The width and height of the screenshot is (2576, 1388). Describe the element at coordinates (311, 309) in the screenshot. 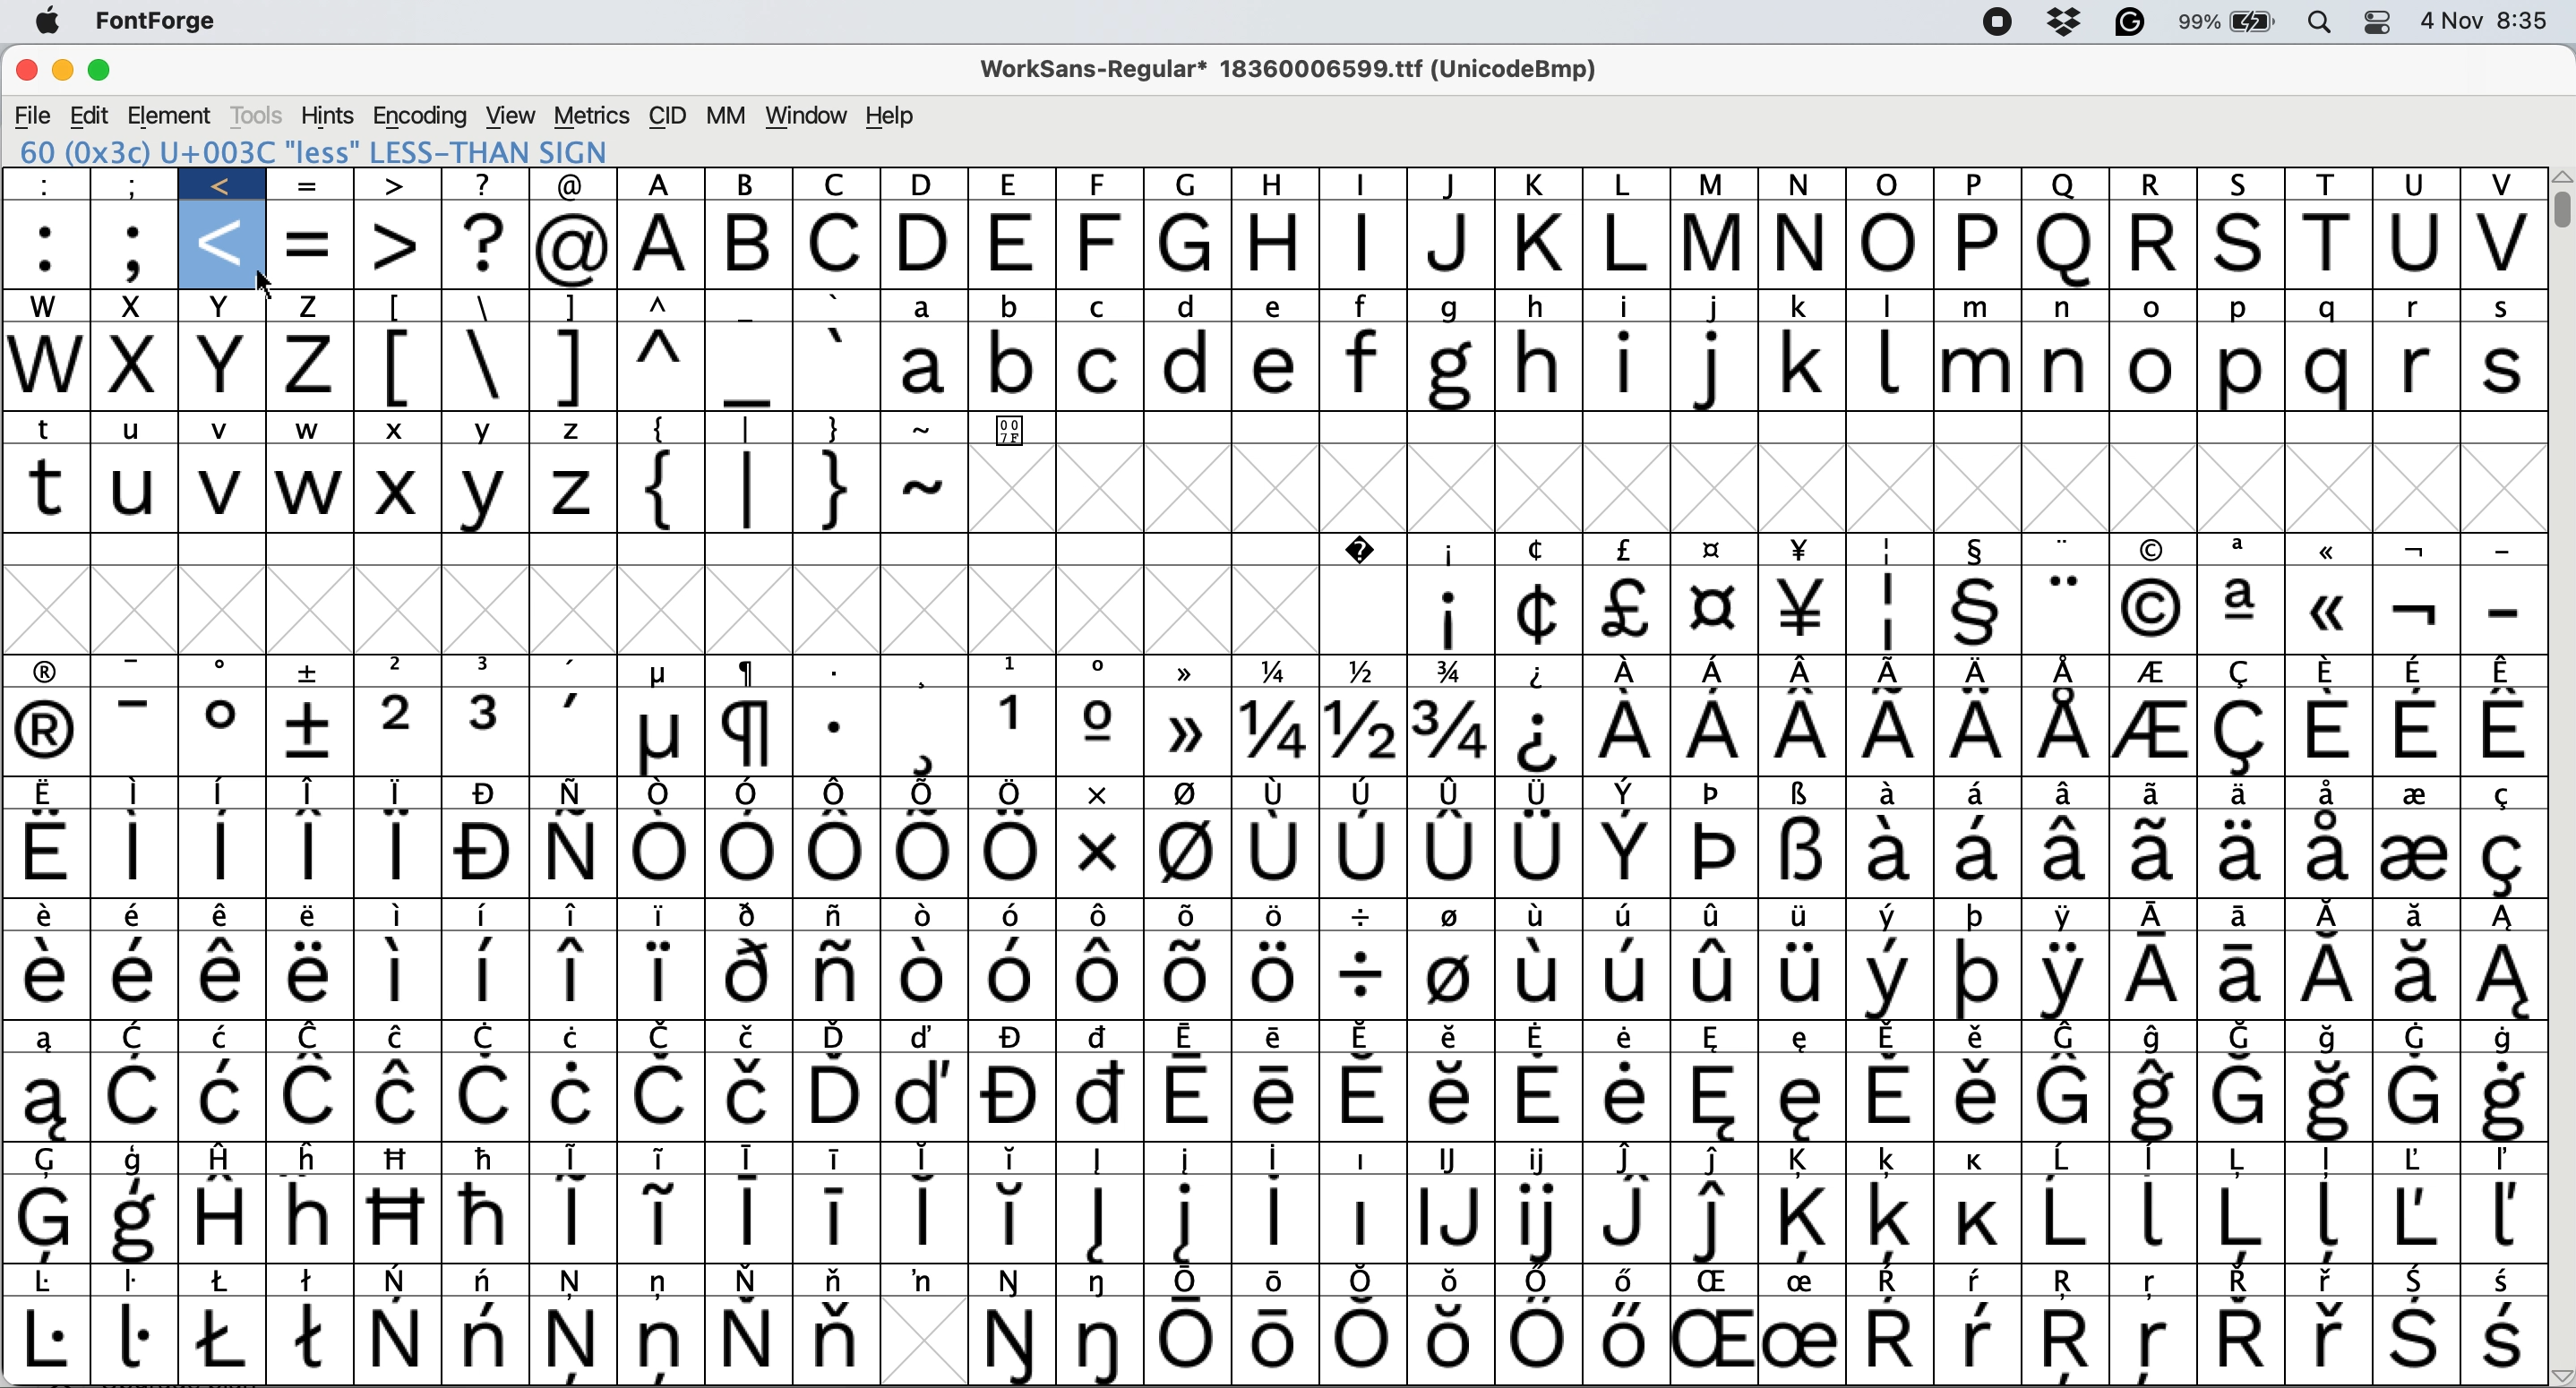

I see `z` at that location.